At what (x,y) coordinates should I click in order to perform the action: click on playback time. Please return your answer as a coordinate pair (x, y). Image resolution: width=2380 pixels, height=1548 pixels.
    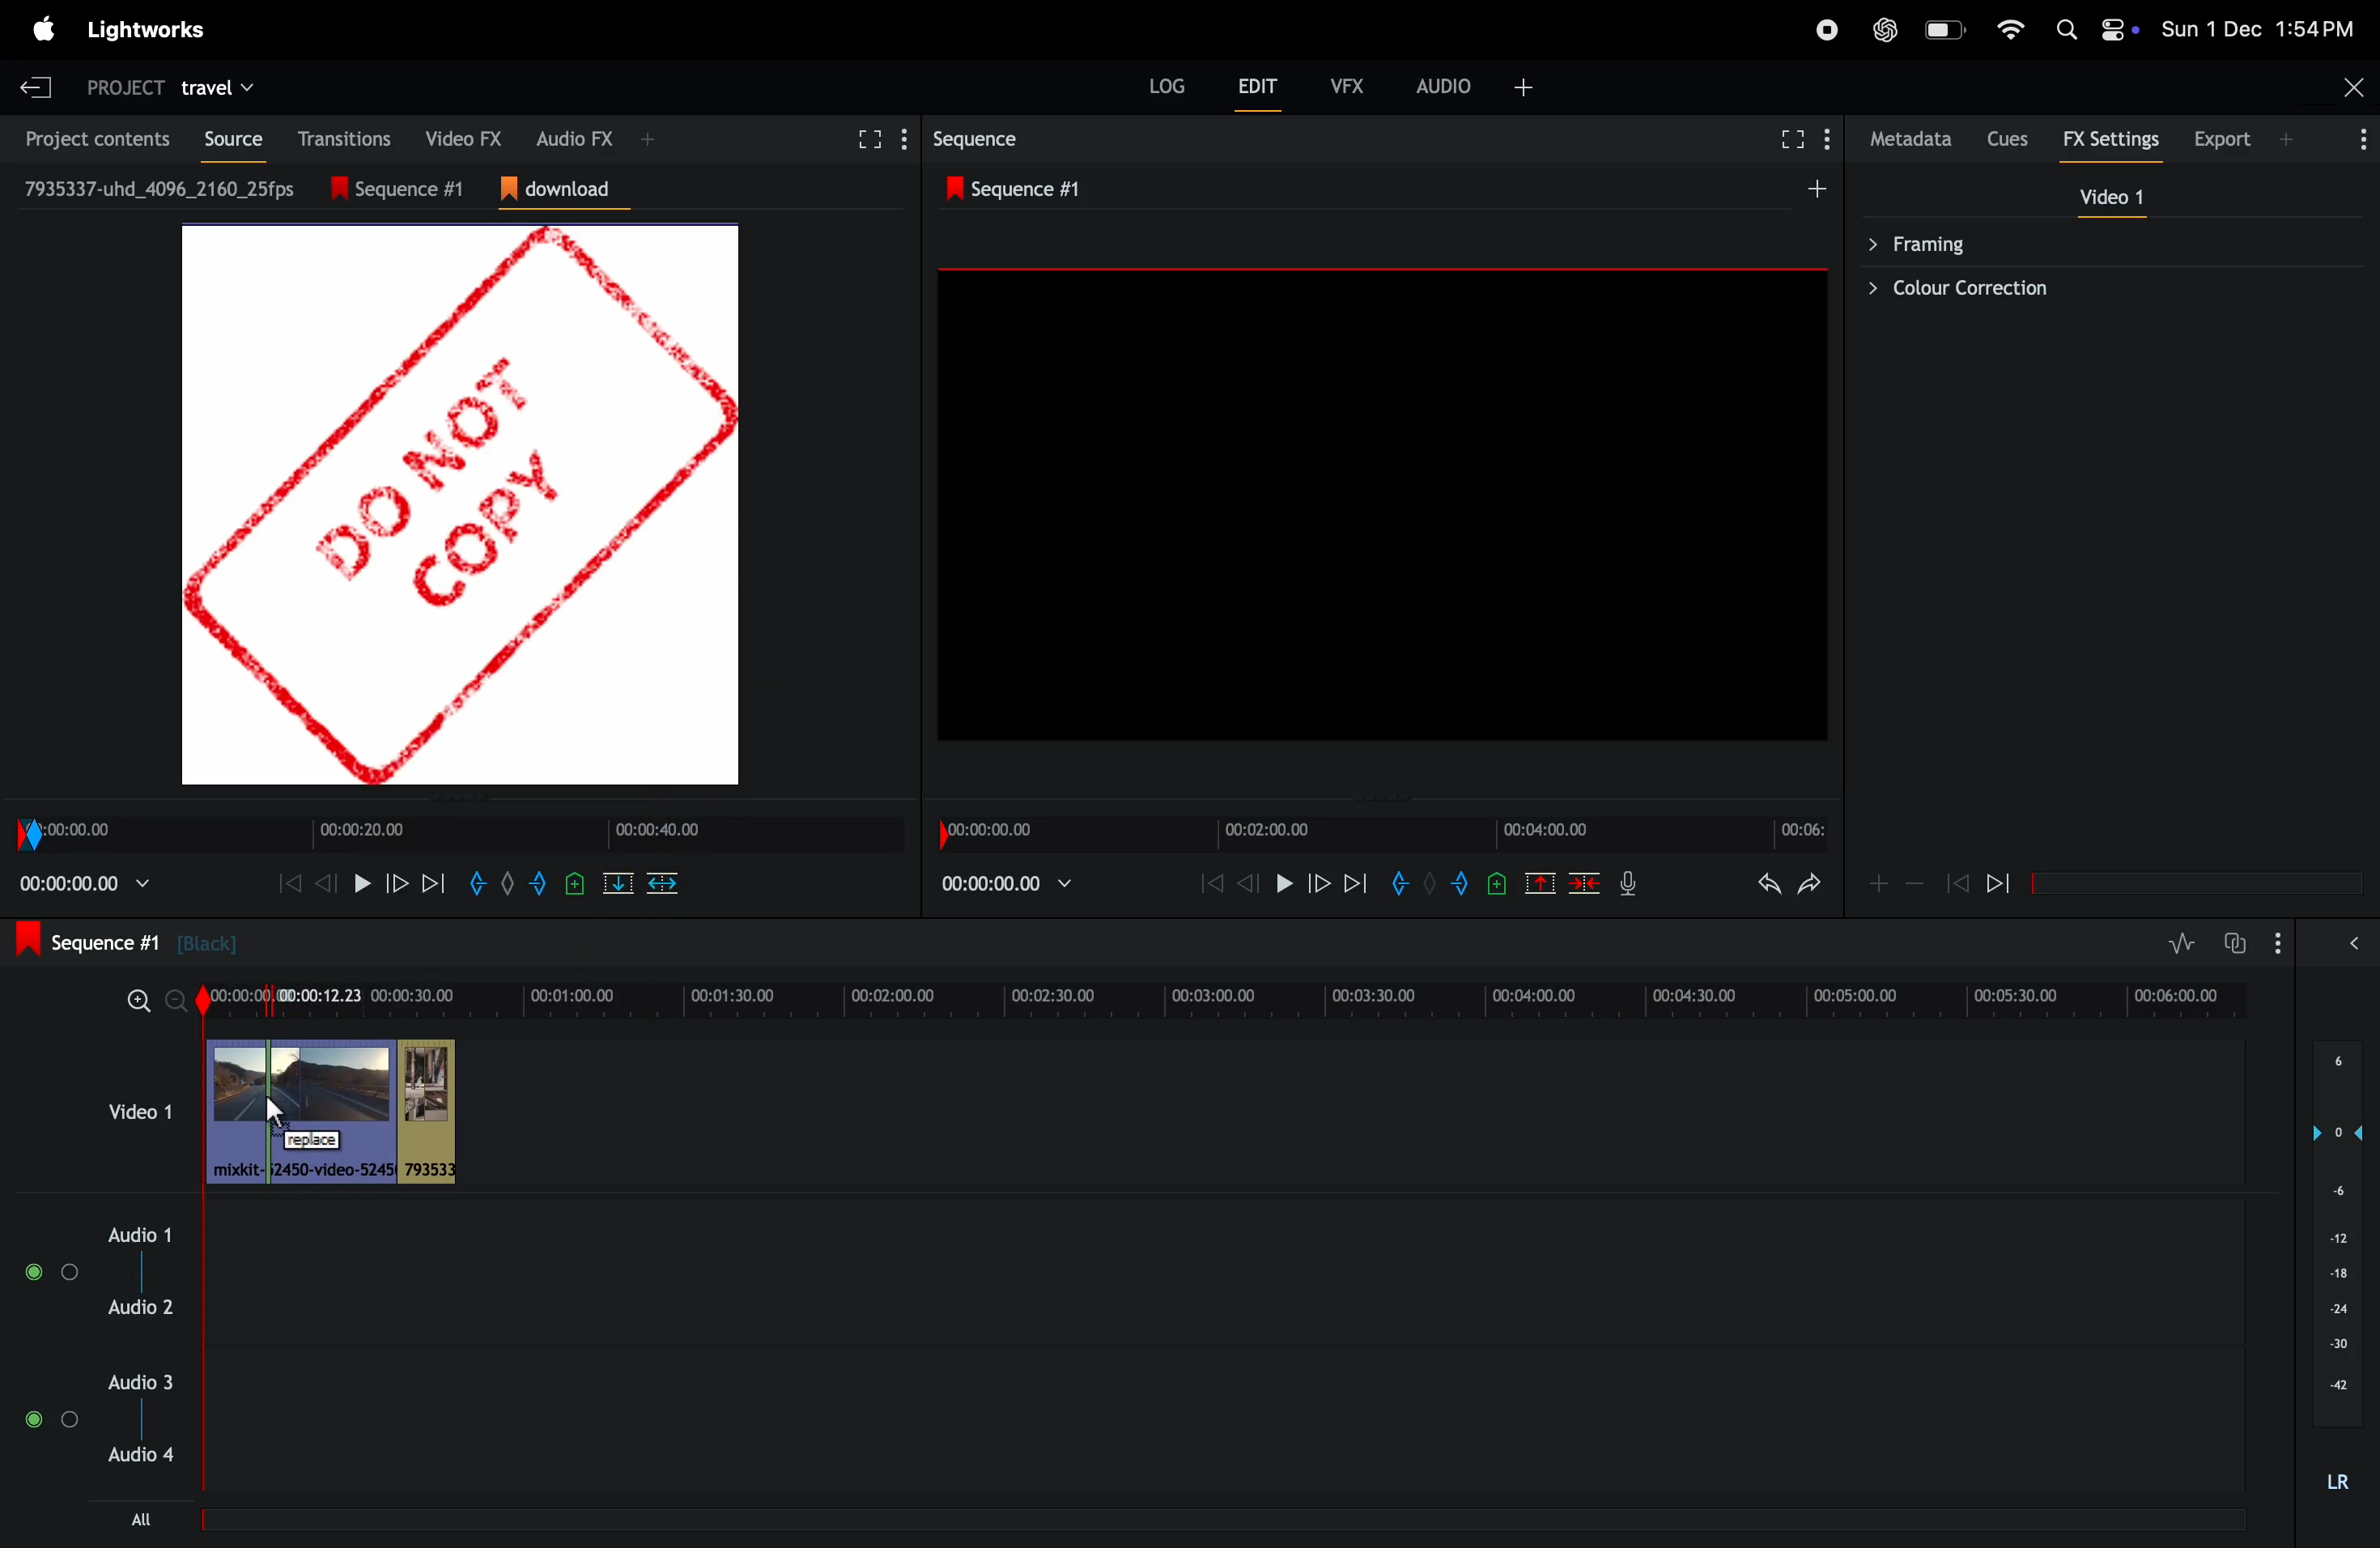
    Looking at the image, I should click on (1005, 883).